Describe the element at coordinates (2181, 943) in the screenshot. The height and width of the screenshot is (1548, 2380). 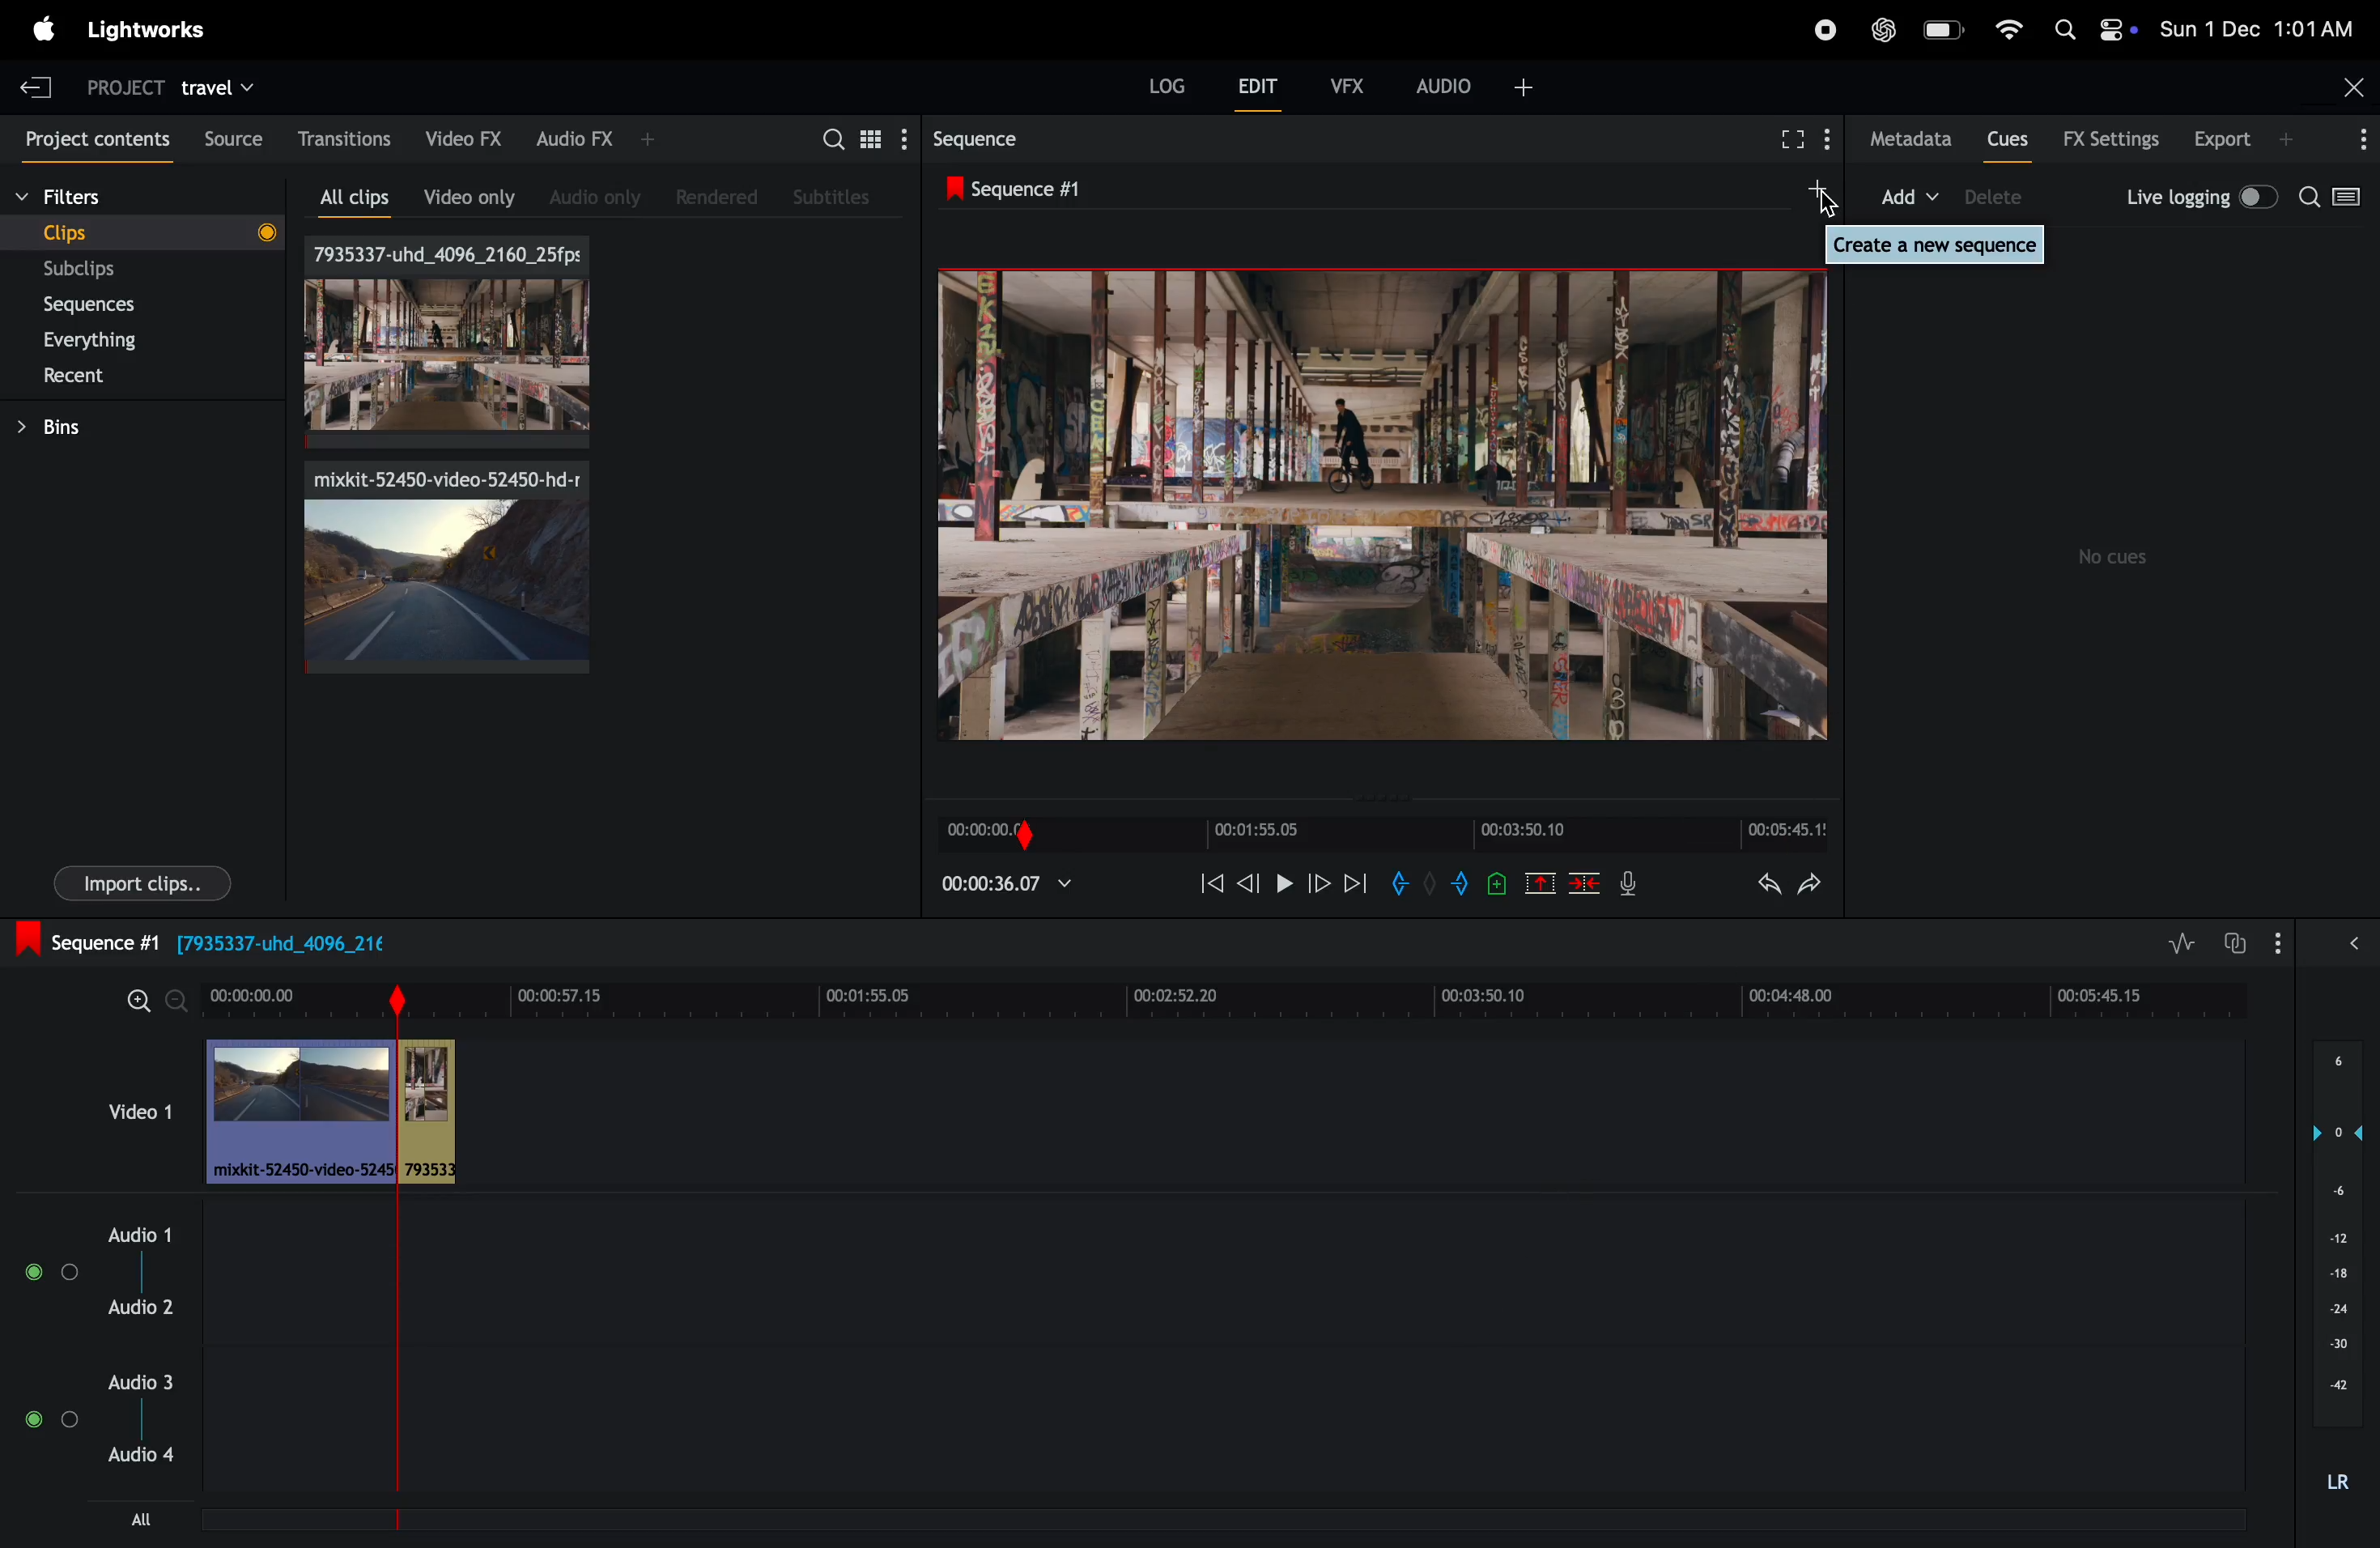
I see `toggle audio levels` at that location.